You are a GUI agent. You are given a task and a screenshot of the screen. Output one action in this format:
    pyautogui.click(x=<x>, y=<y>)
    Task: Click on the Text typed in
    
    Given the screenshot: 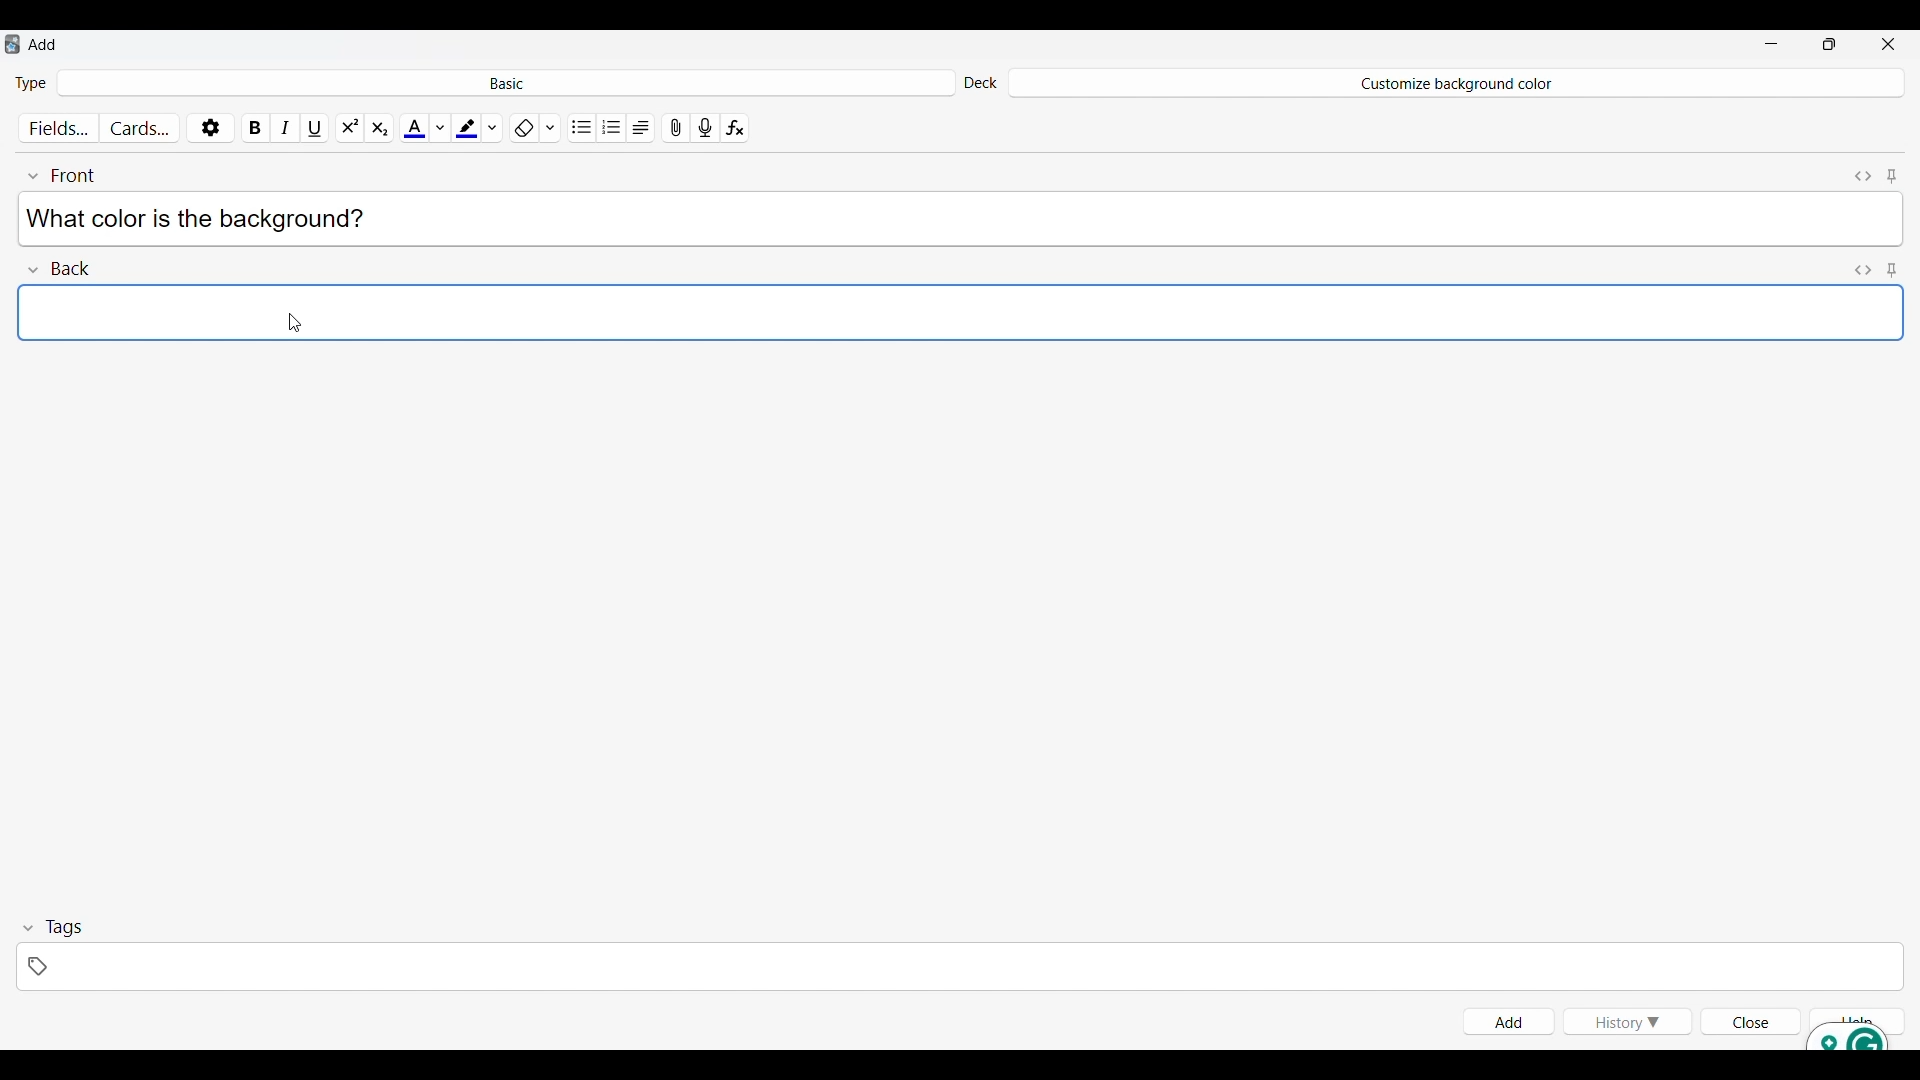 What is the action you would take?
    pyautogui.click(x=204, y=218)
    